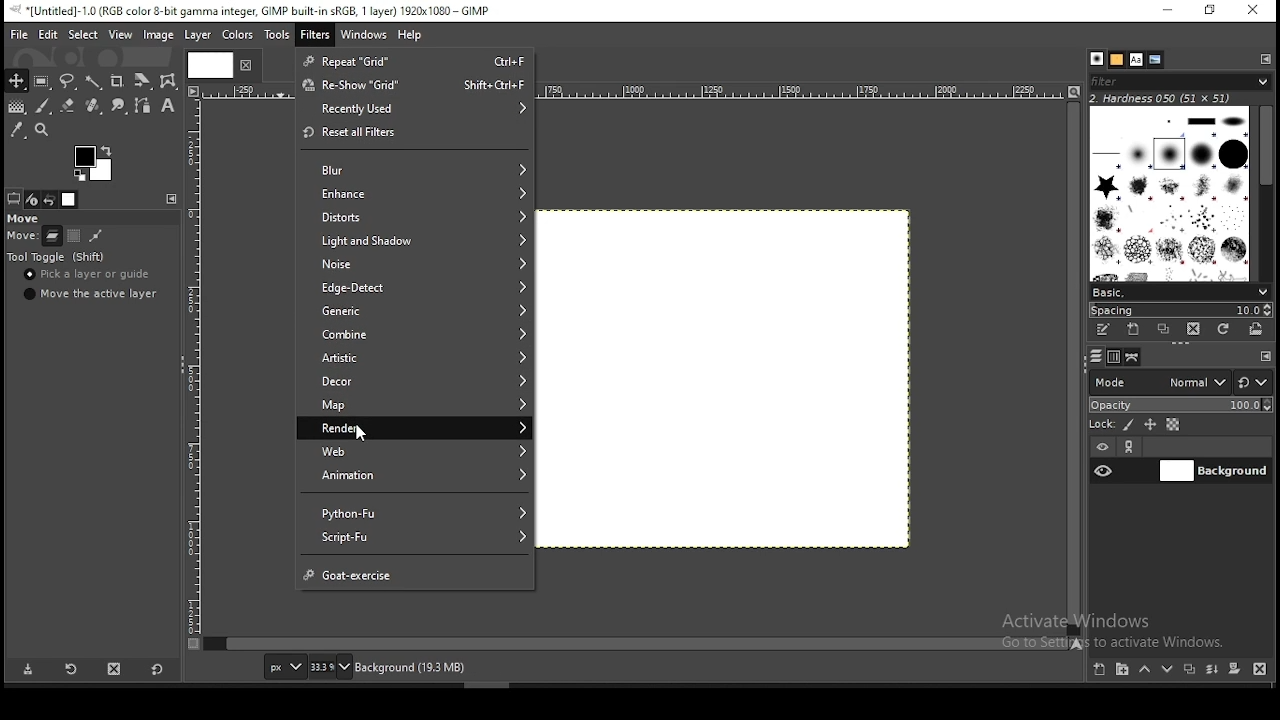 The image size is (1280, 720). I want to click on map, so click(414, 406).